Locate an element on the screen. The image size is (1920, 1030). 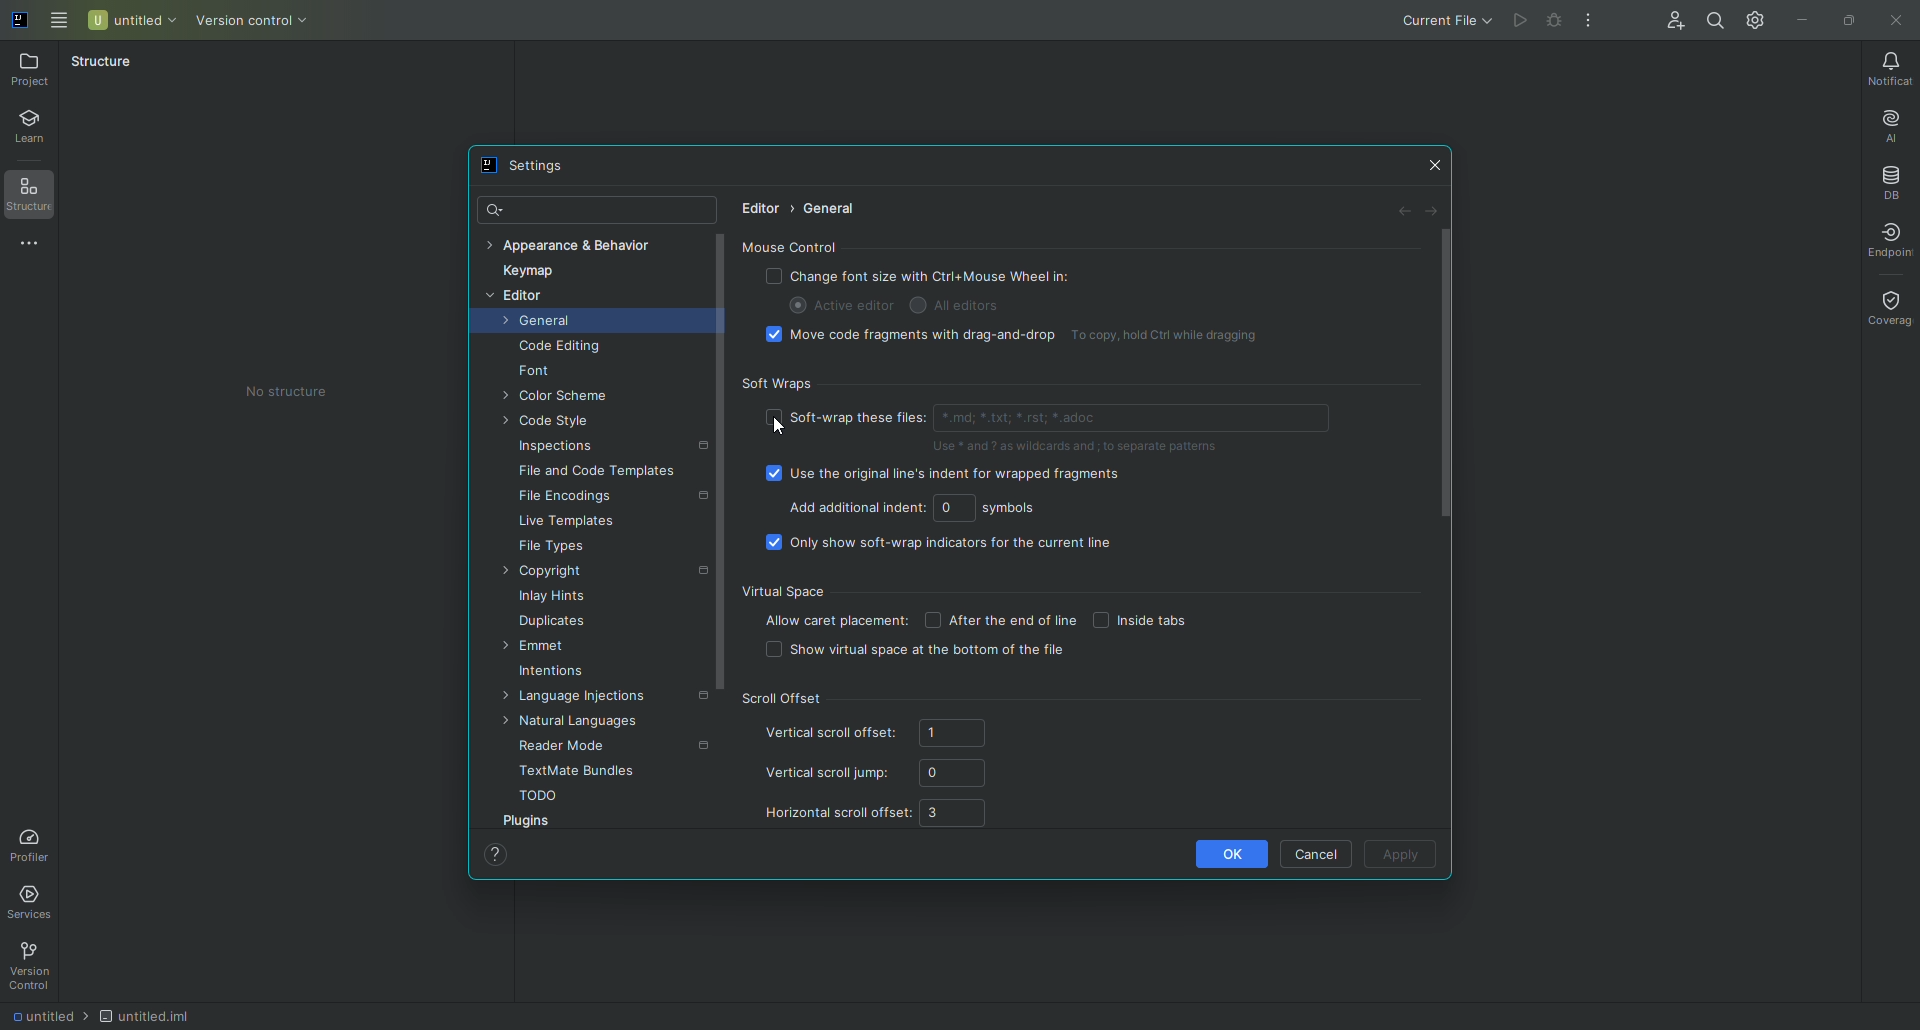
Structure is located at coordinates (39, 199).